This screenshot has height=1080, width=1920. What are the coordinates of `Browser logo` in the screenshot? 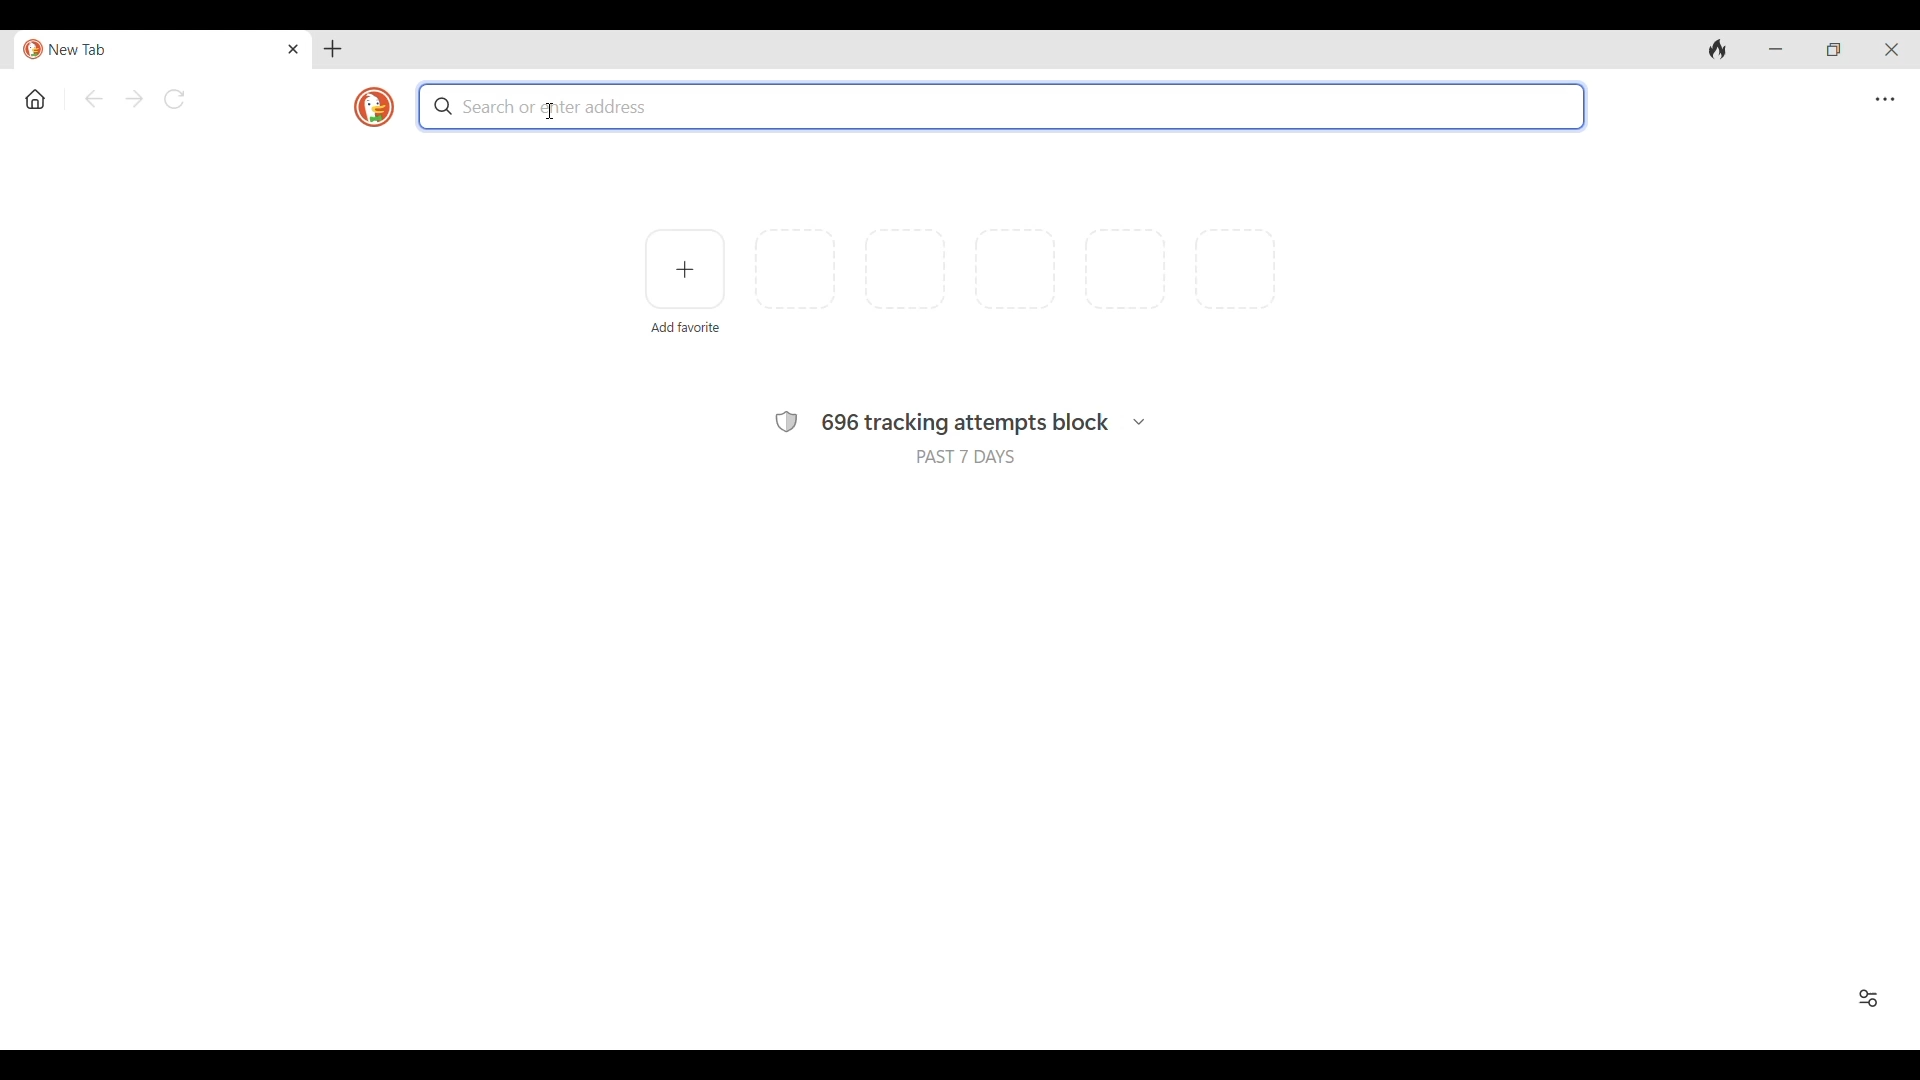 It's located at (374, 107).